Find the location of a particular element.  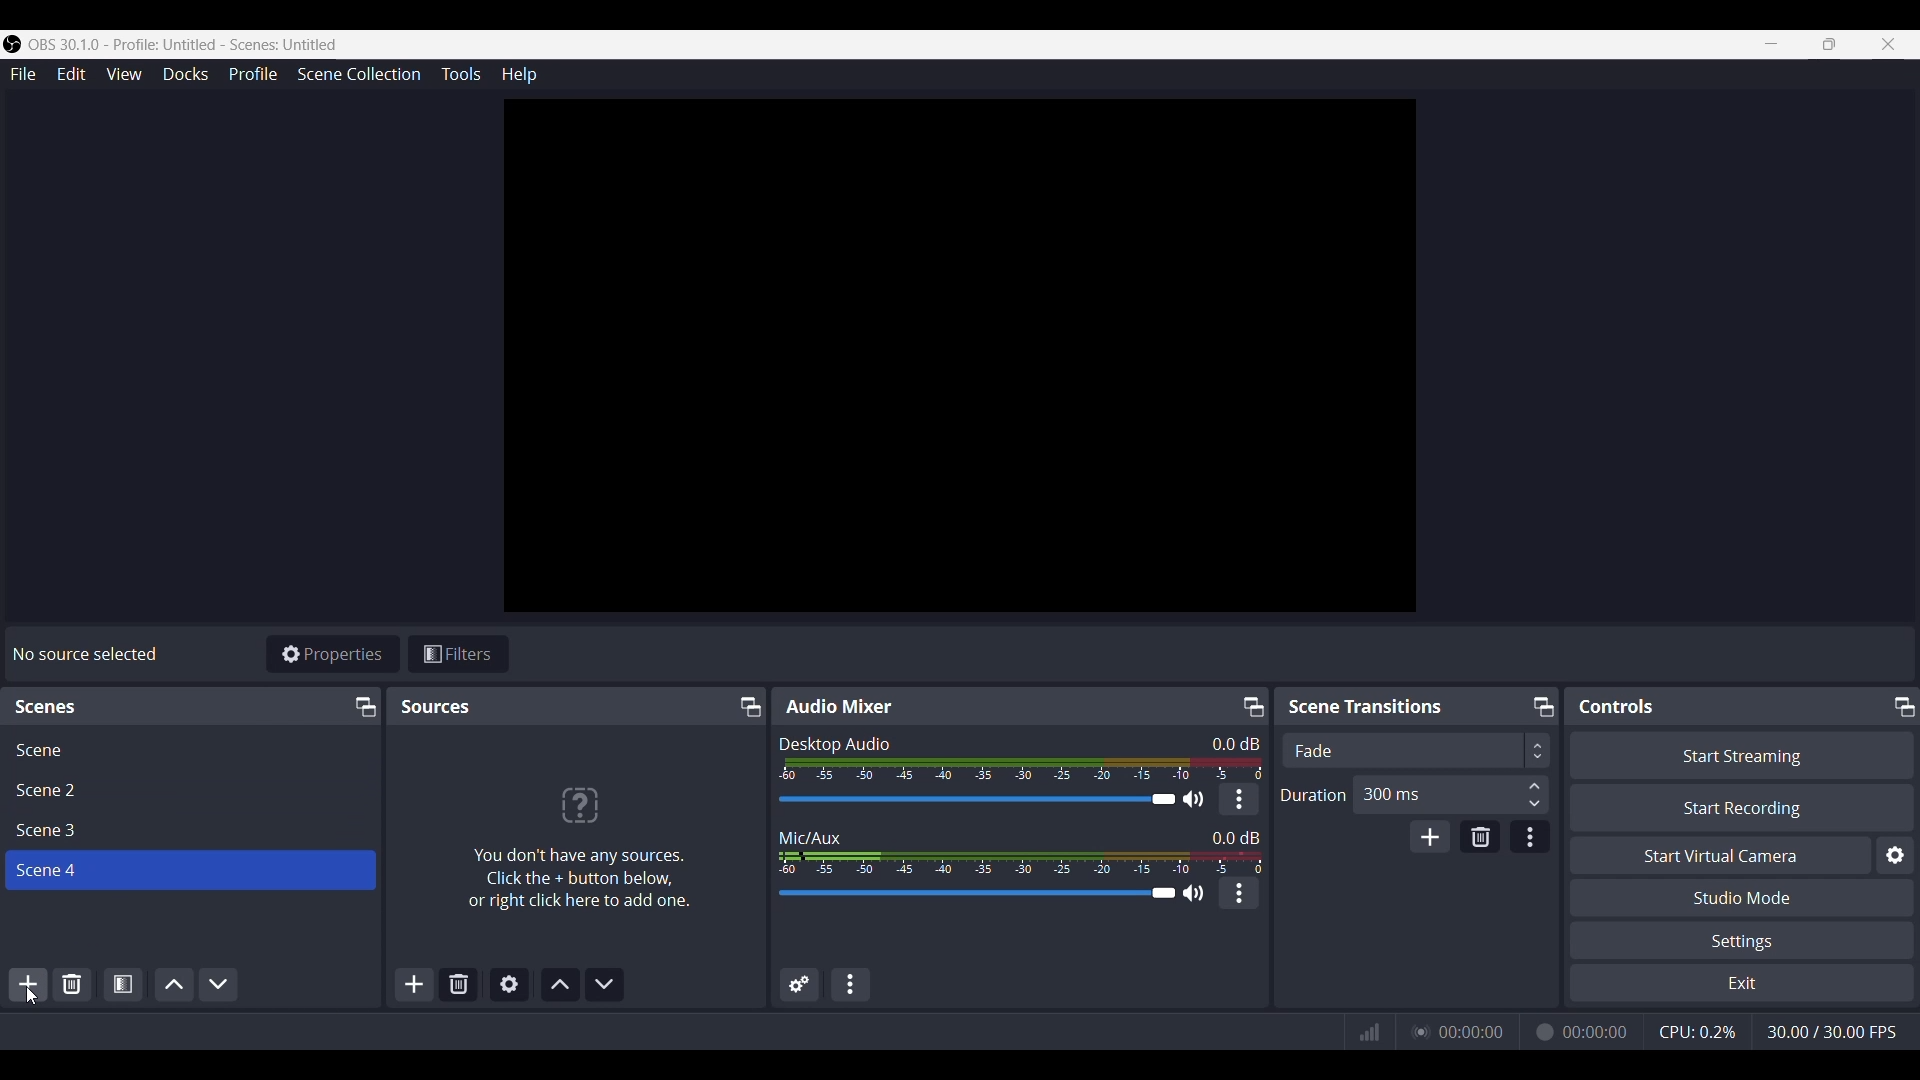

Scene Collection is located at coordinates (359, 75).